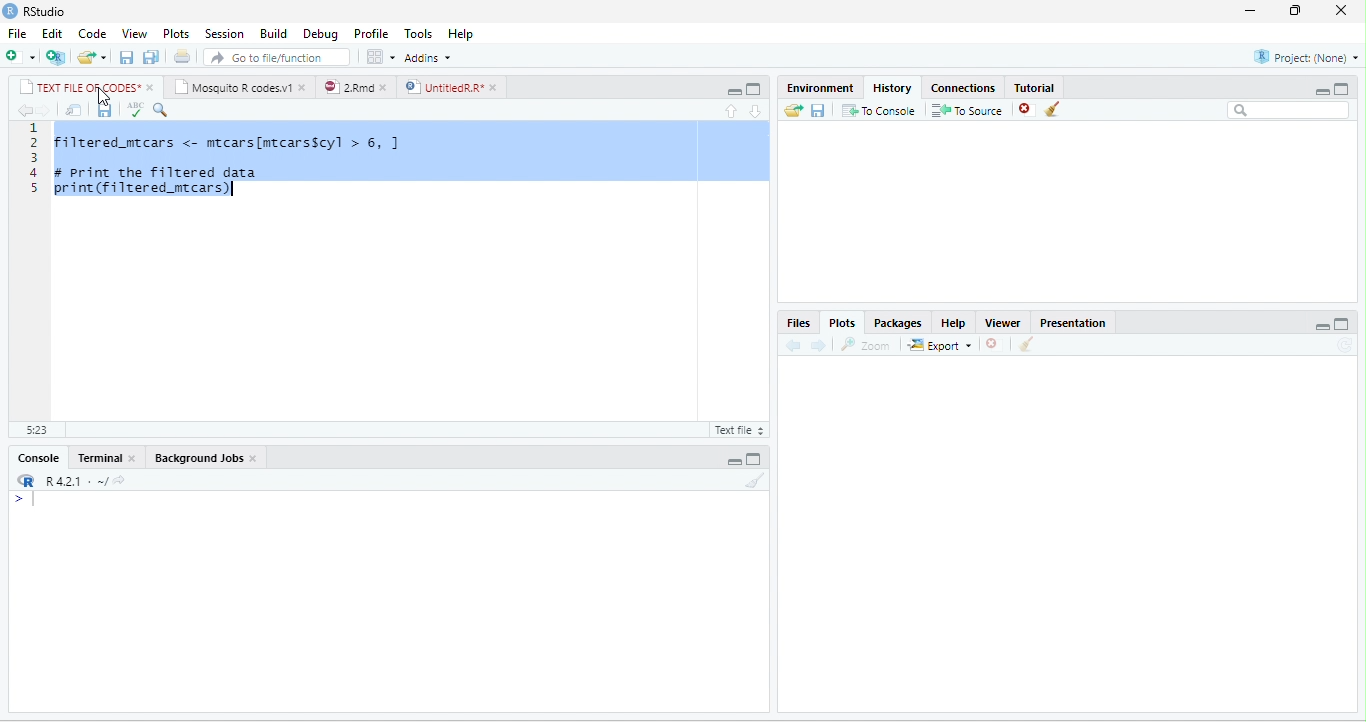  I want to click on clear, so click(756, 480).